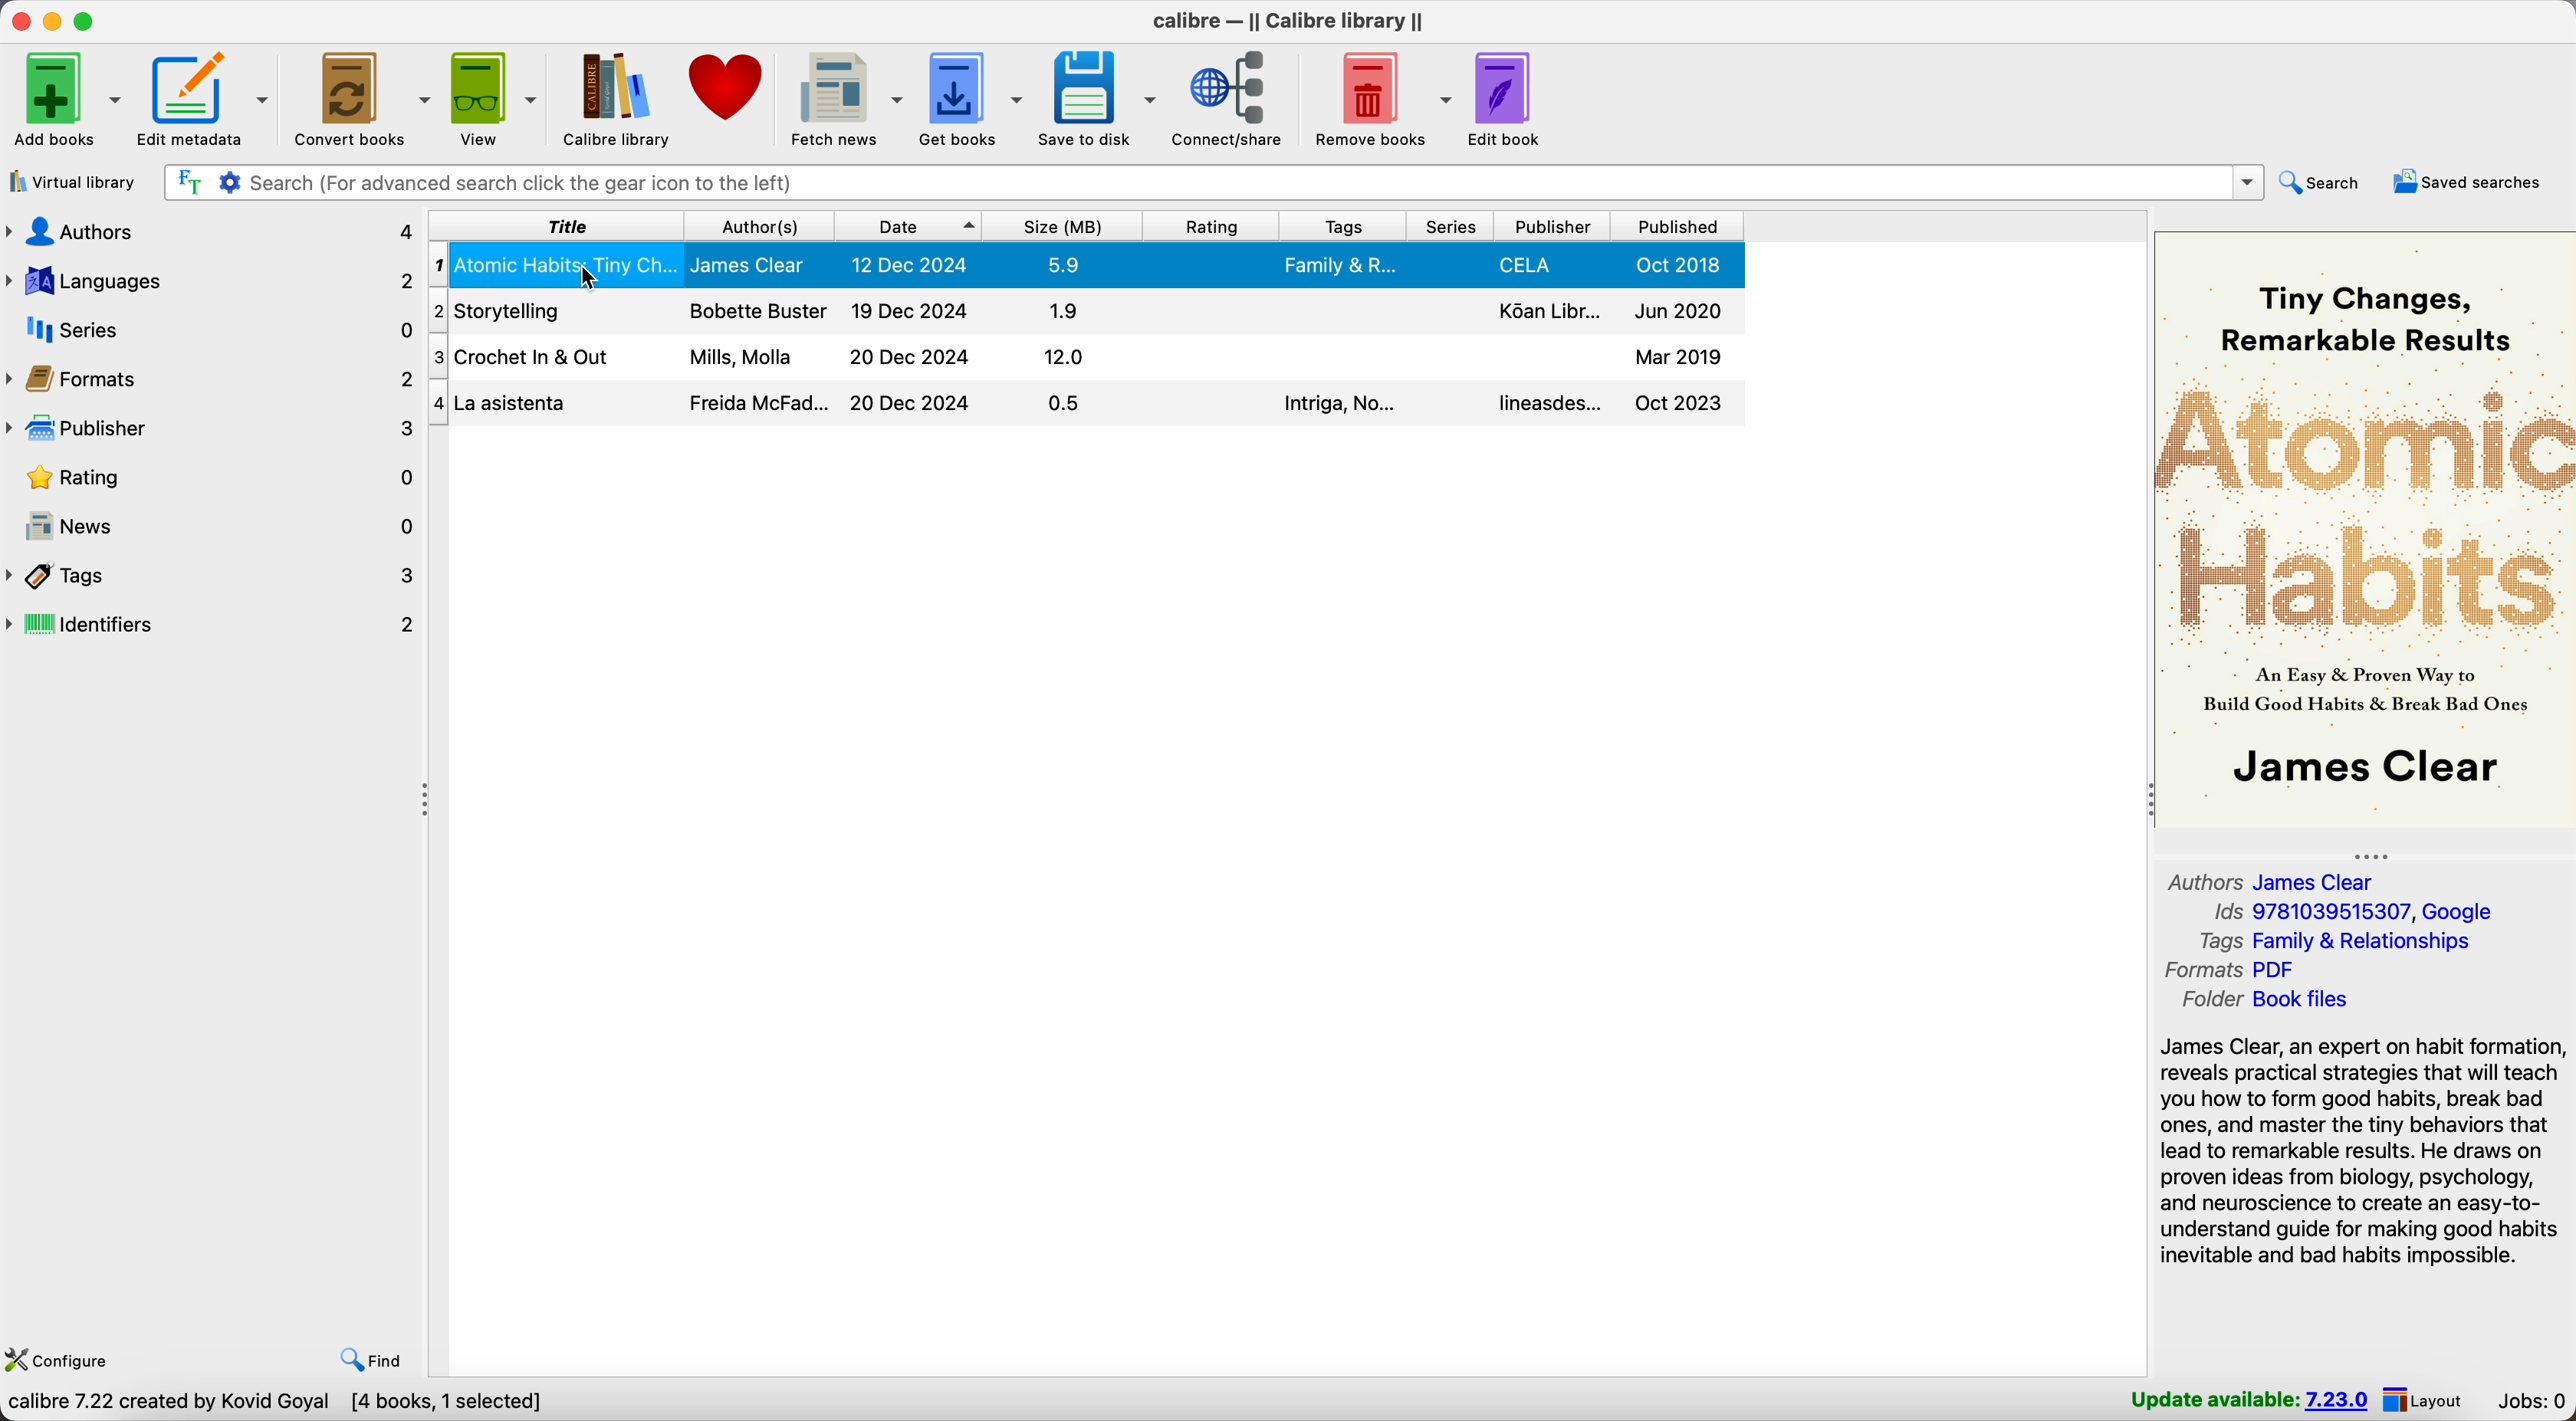 The image size is (2576, 1421). Describe the element at coordinates (2323, 183) in the screenshot. I see `search` at that location.